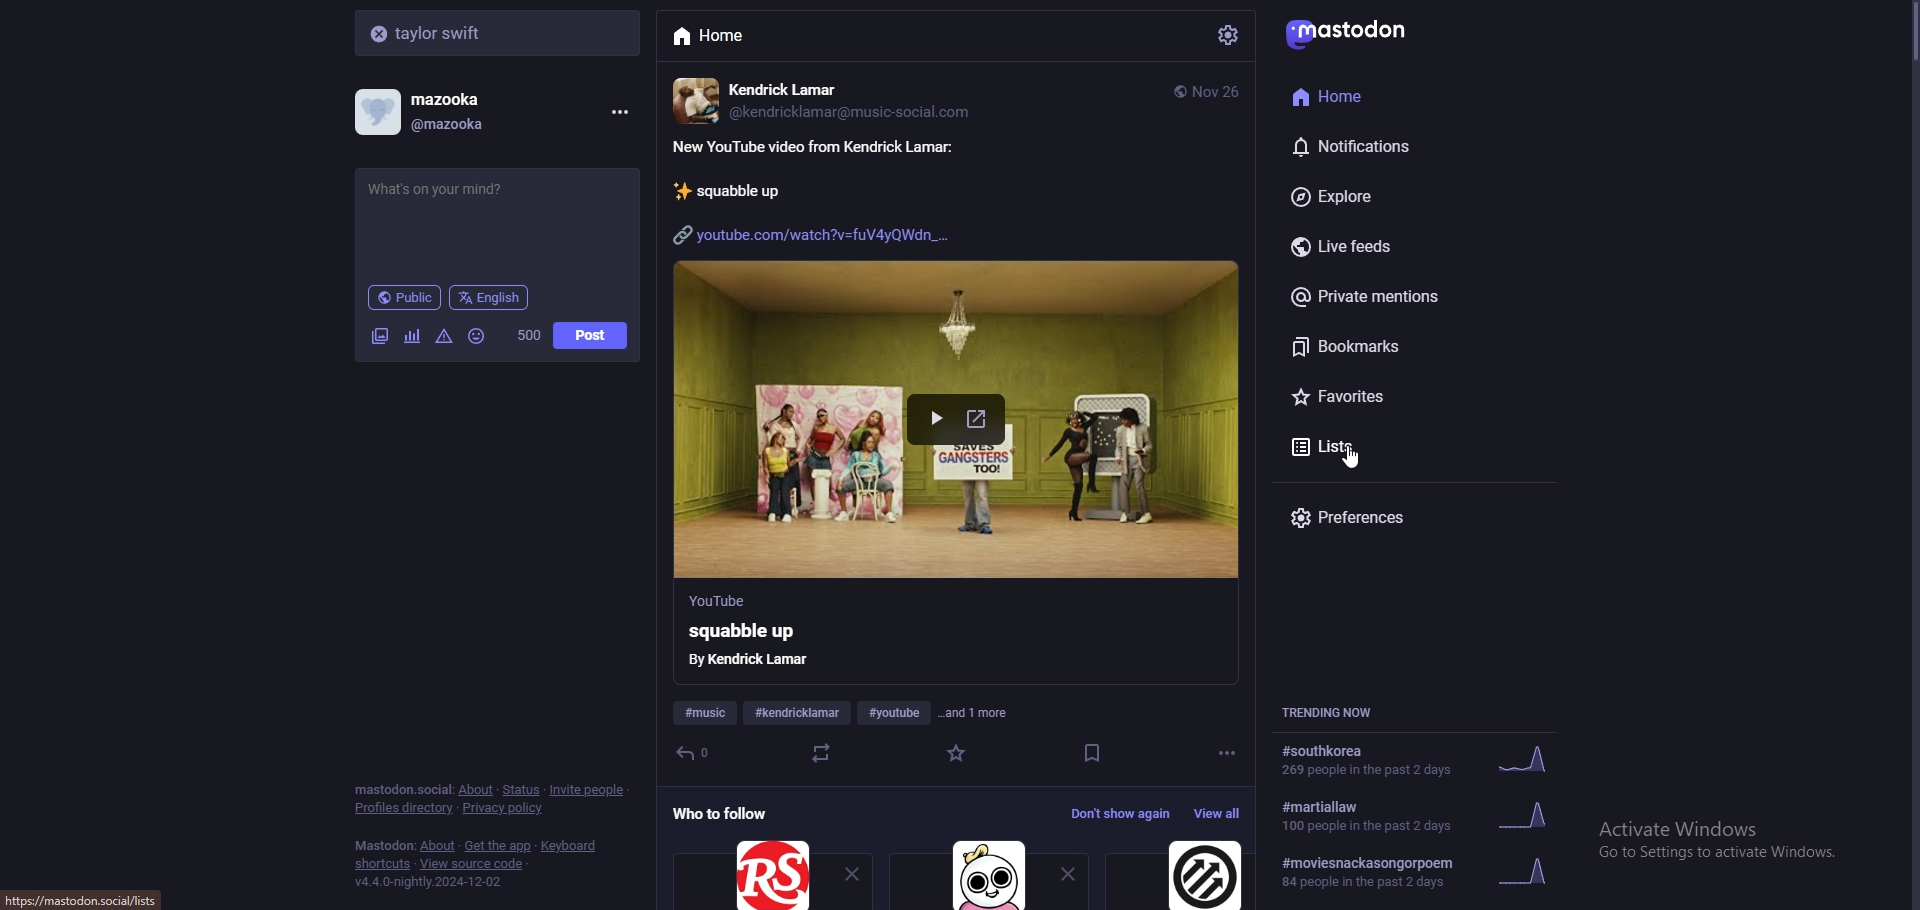 Image resolution: width=1920 pixels, height=910 pixels. Describe the element at coordinates (1430, 814) in the screenshot. I see `trending` at that location.